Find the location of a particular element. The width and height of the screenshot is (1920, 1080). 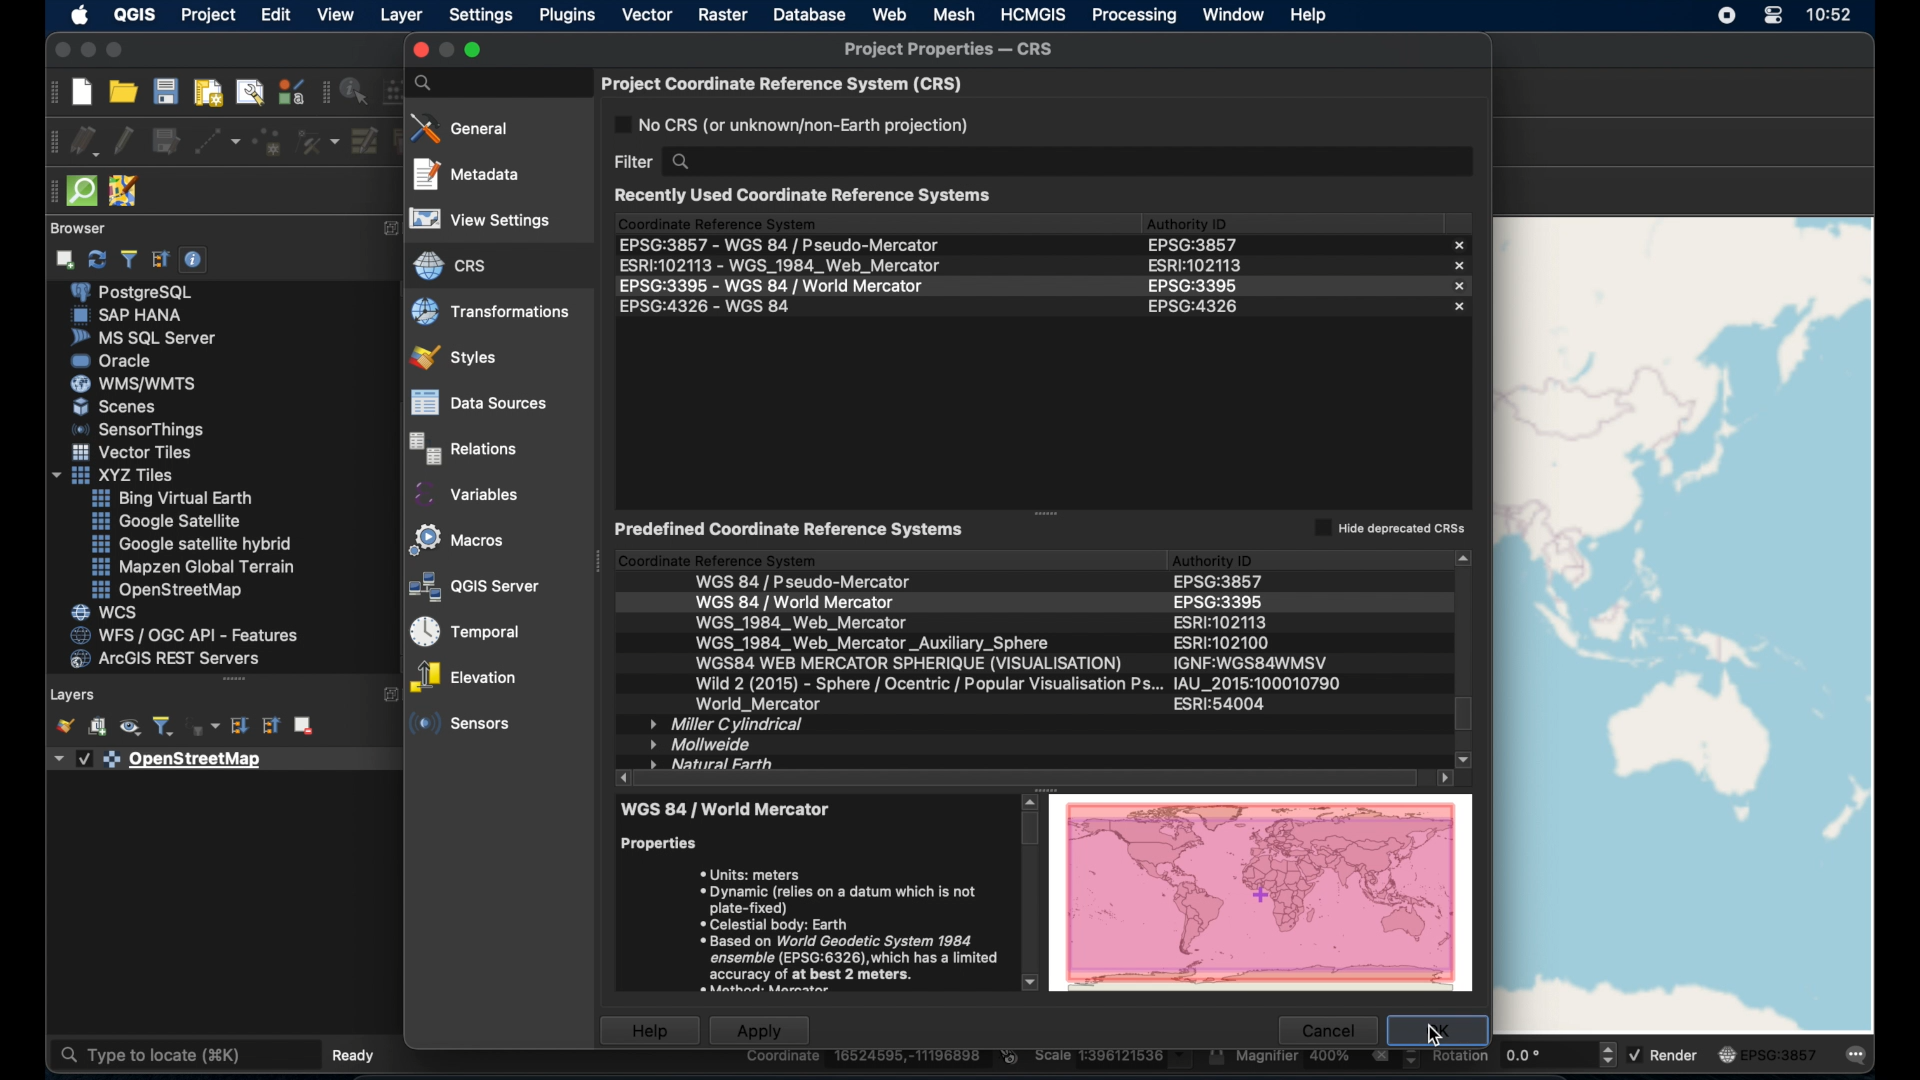

elevation is located at coordinates (461, 679).